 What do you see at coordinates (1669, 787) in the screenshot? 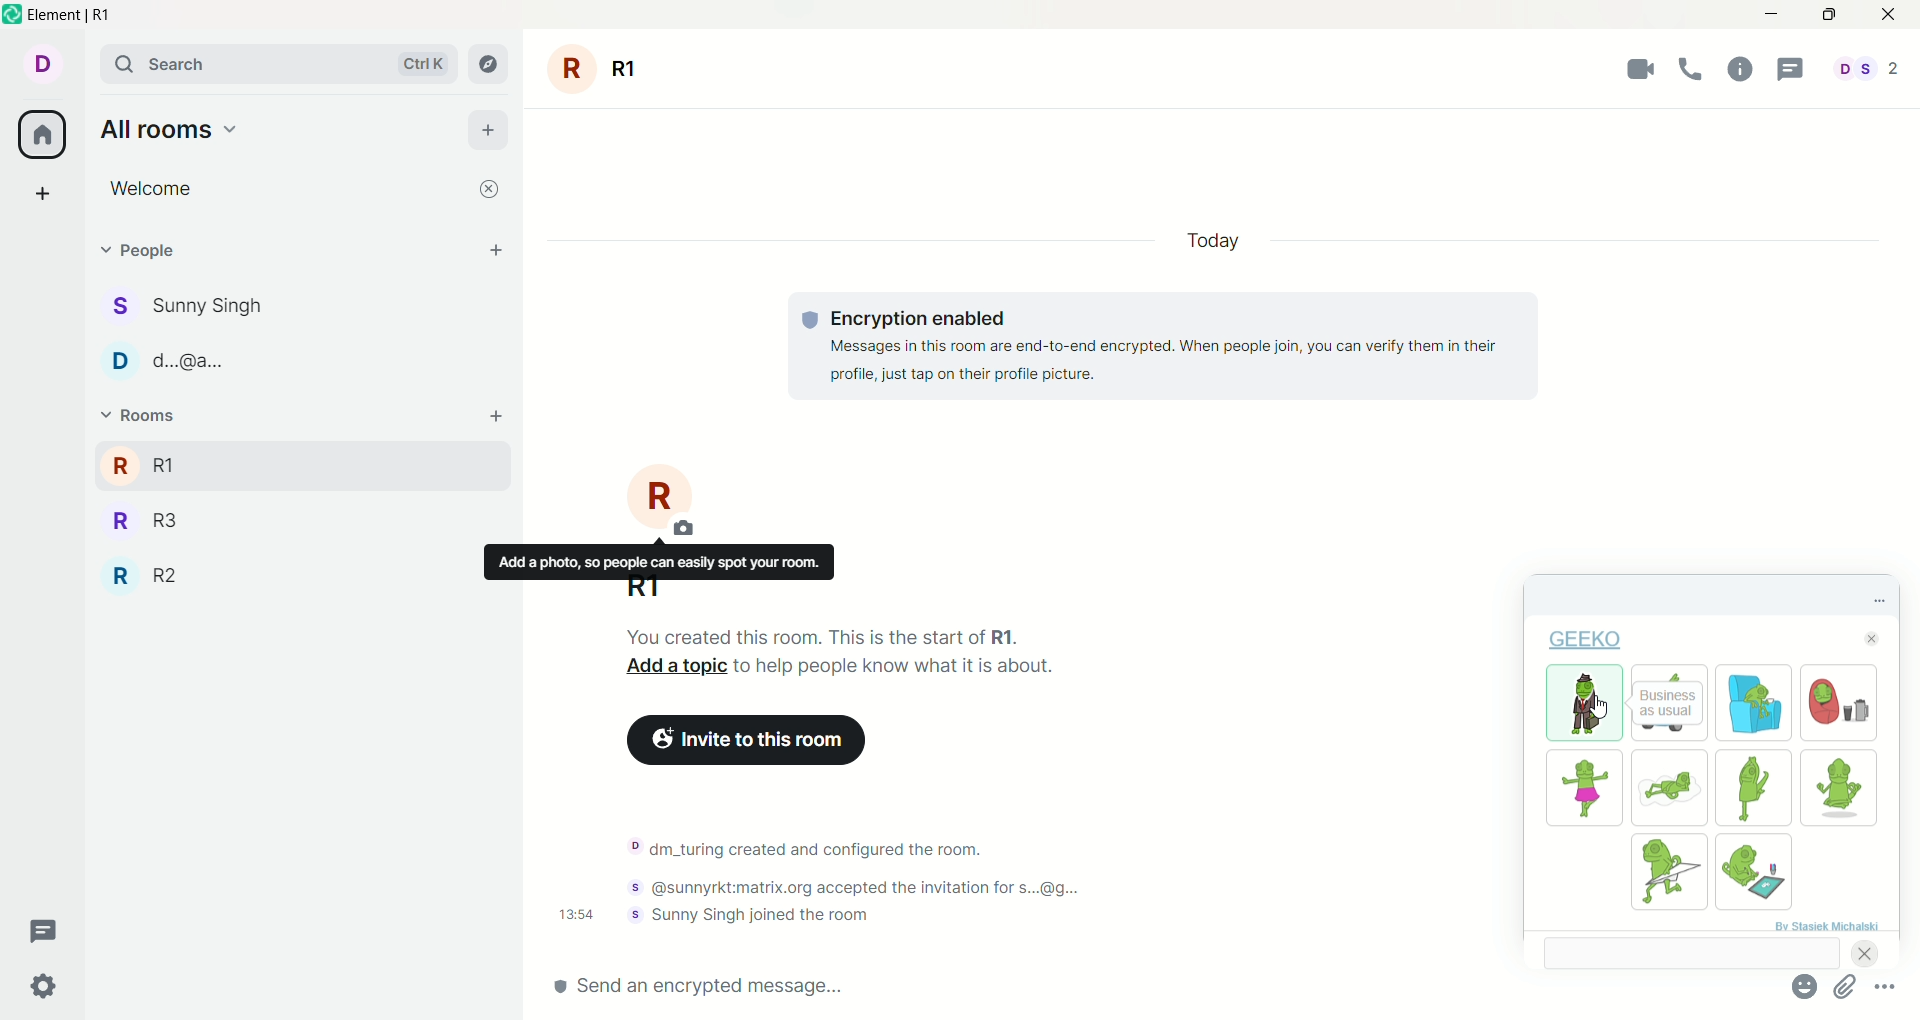
I see `Geeko I'm free sticker` at bounding box center [1669, 787].